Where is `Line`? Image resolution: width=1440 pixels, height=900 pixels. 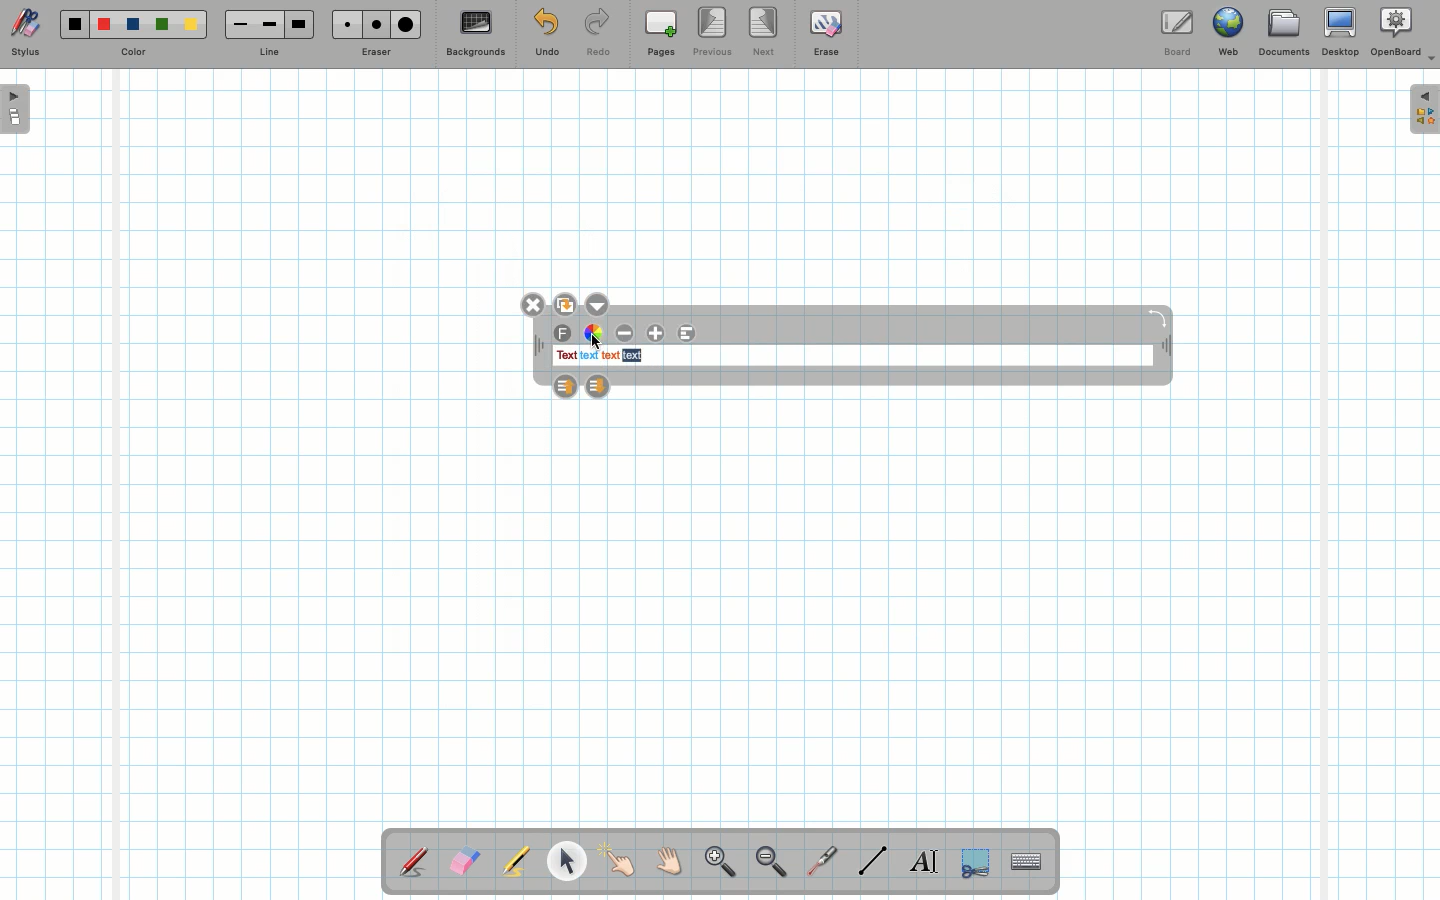
Line is located at coordinates (873, 860).